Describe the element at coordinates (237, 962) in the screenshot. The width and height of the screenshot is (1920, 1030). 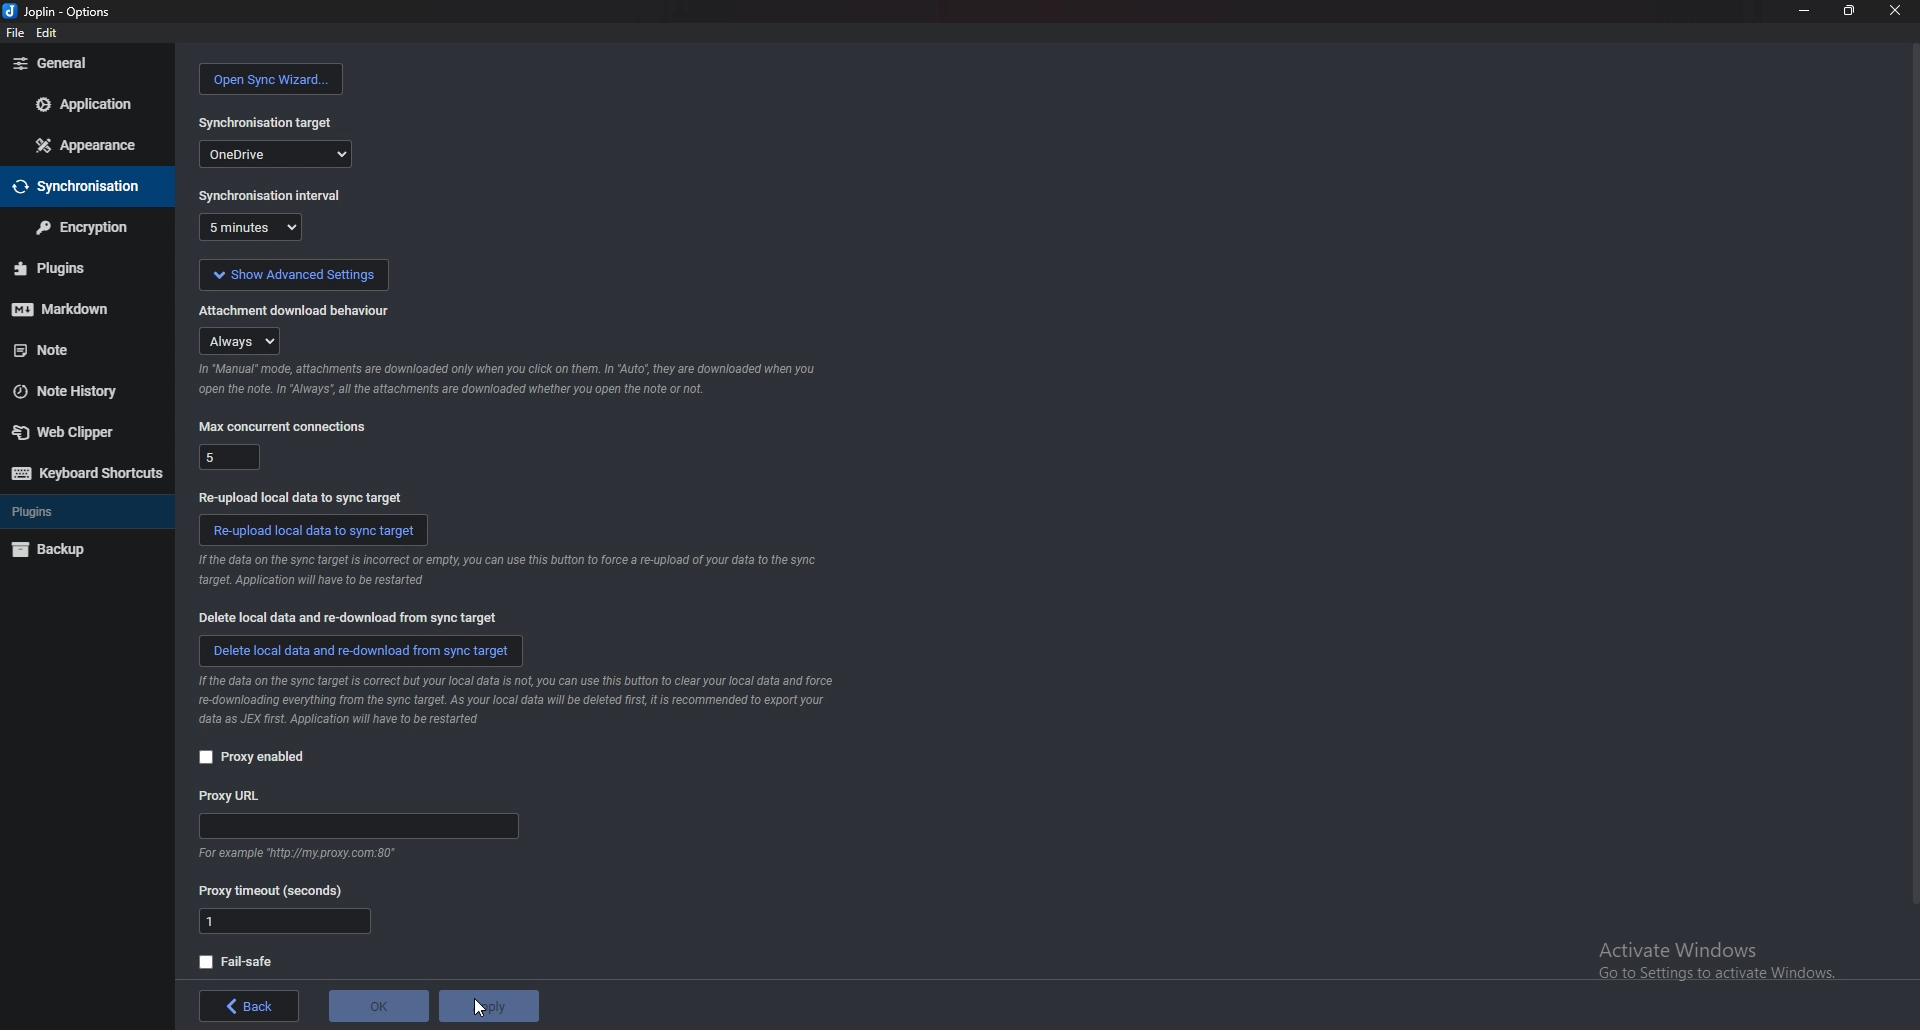
I see `fail safe` at that location.